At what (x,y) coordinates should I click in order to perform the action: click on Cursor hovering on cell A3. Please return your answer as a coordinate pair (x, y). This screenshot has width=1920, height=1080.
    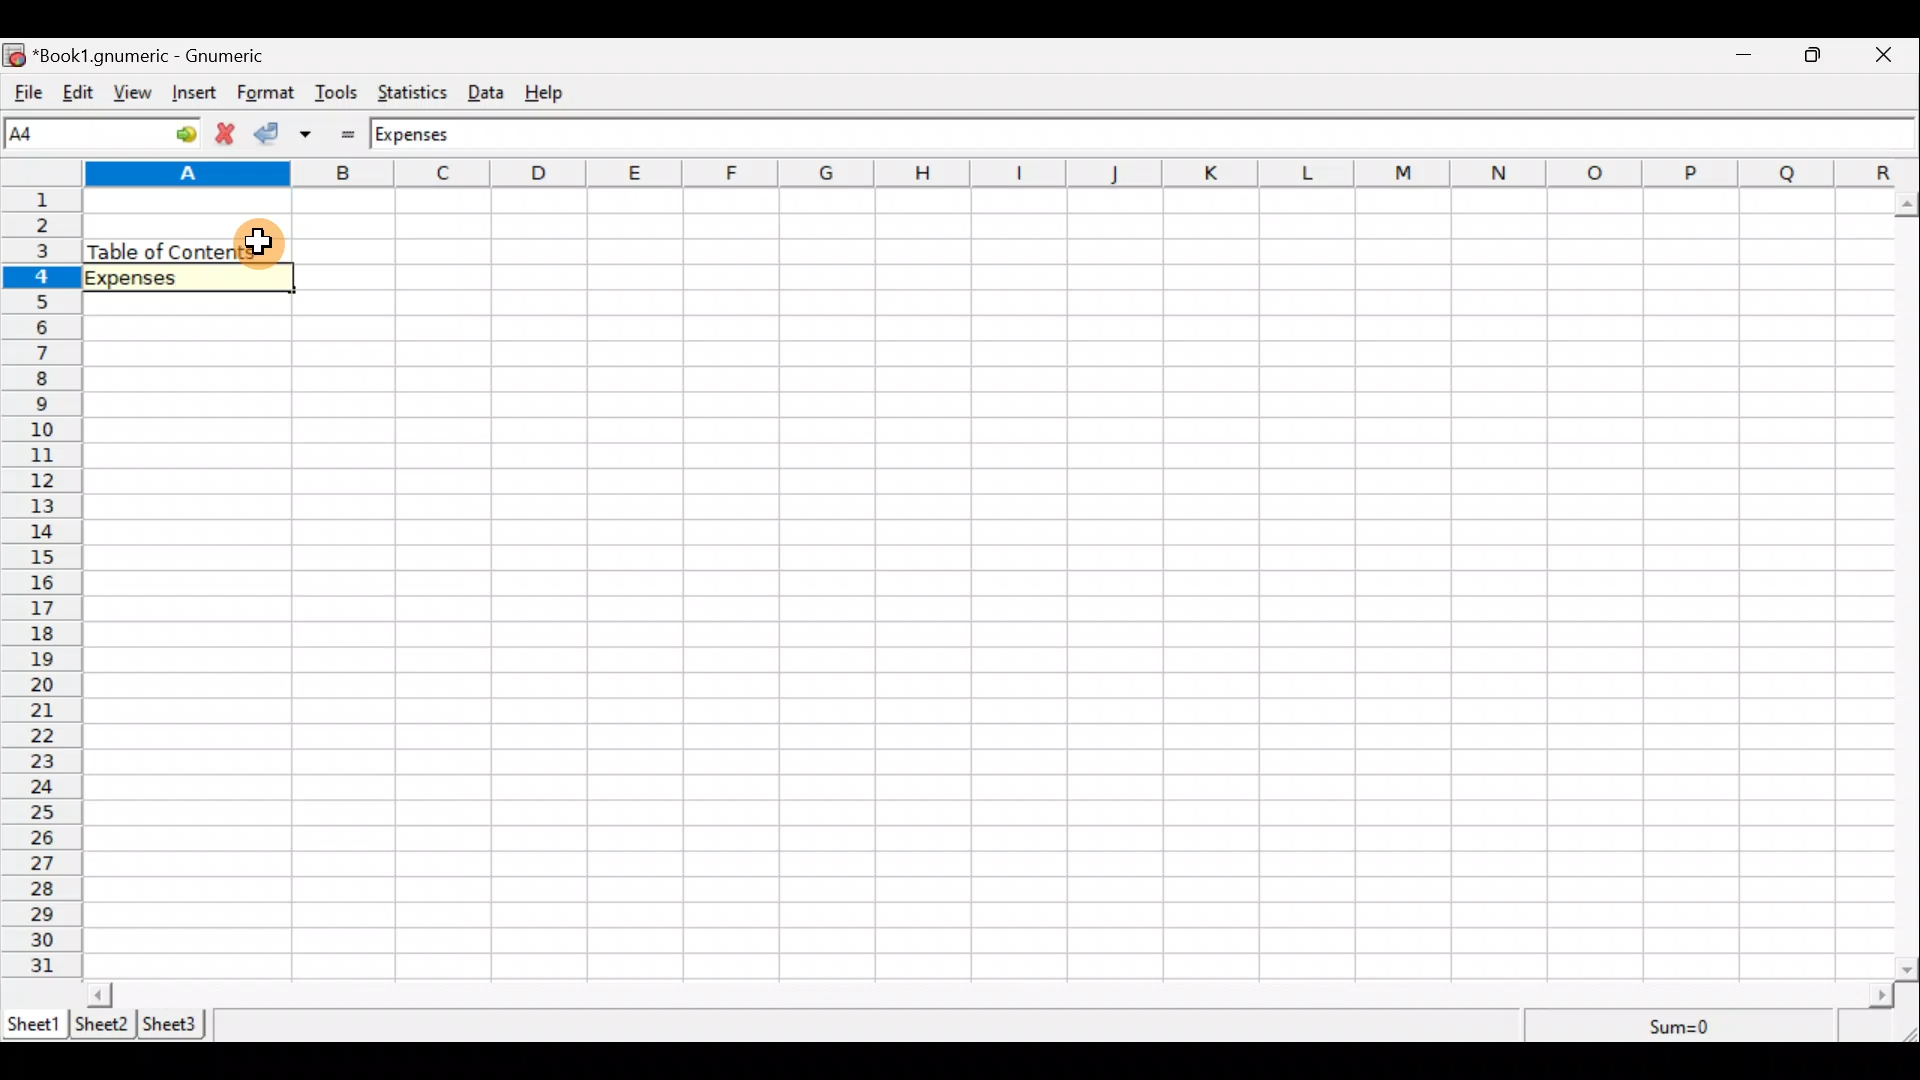
    Looking at the image, I should click on (263, 236).